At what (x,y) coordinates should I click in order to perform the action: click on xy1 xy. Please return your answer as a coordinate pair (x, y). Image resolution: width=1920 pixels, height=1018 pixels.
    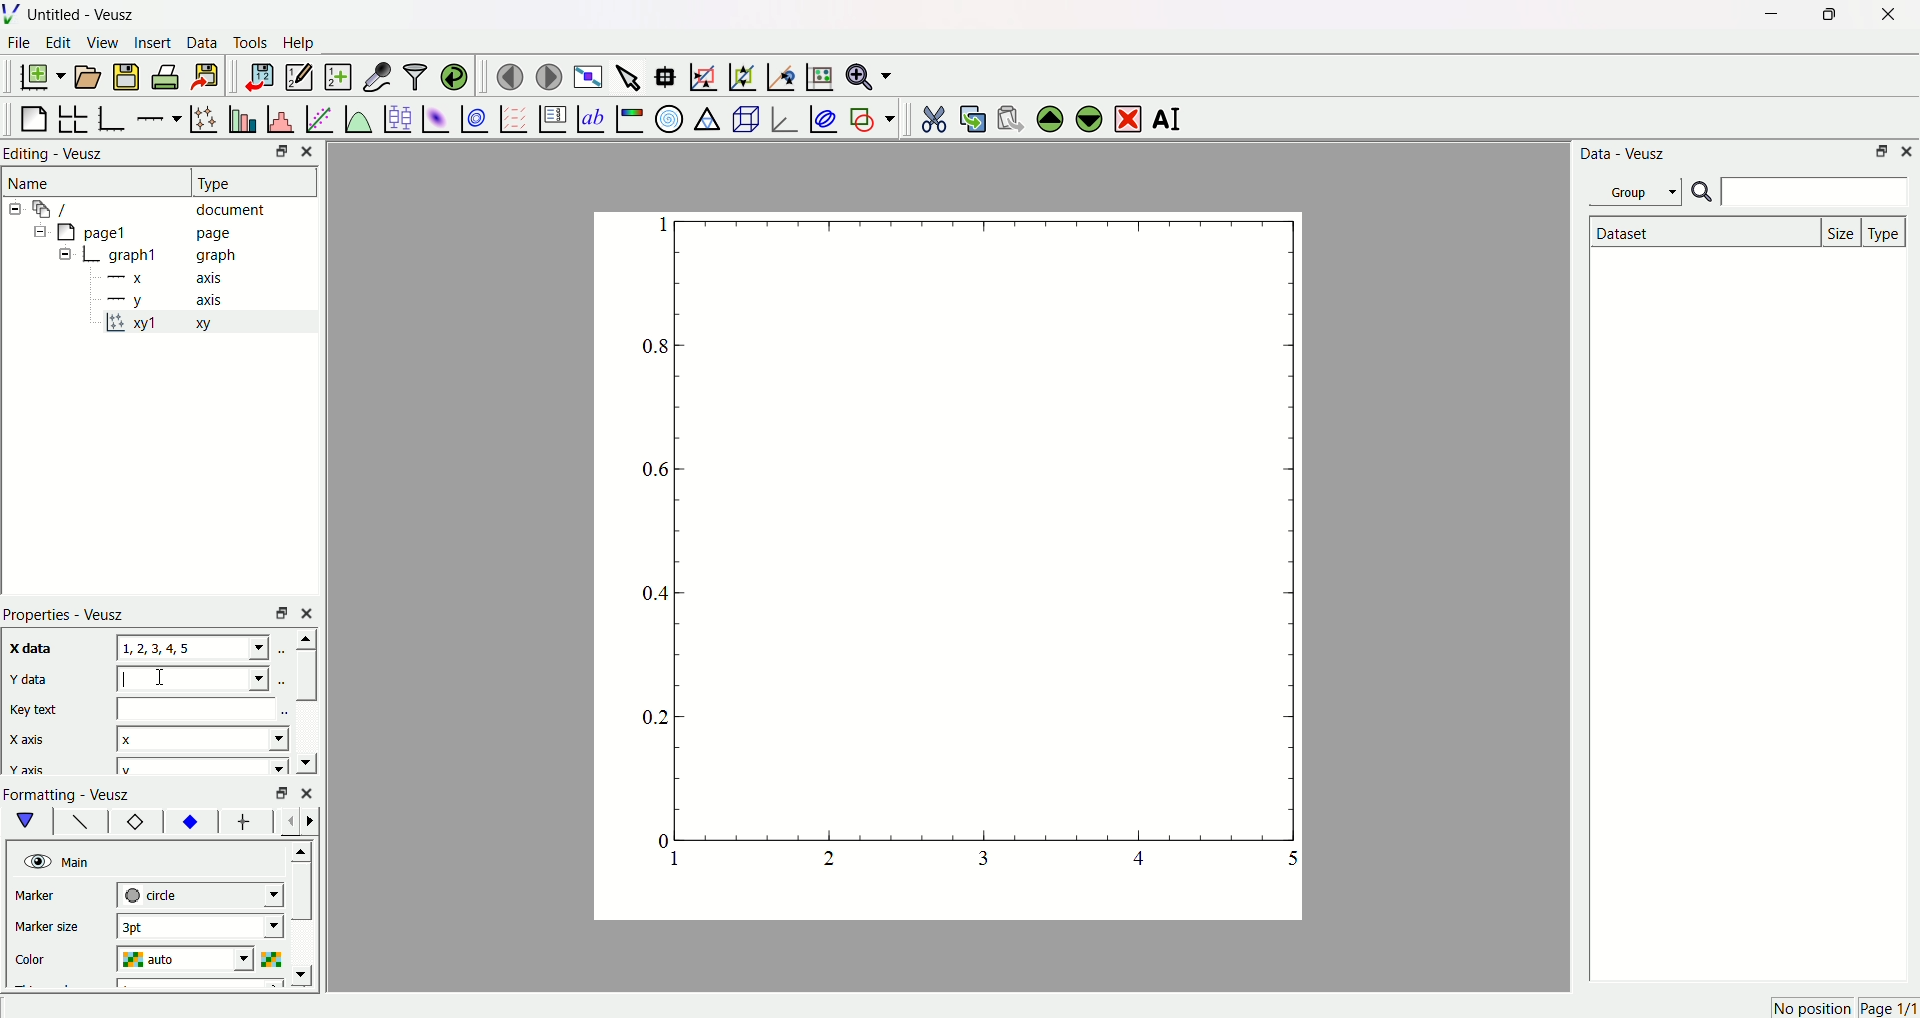
    Looking at the image, I should click on (172, 324).